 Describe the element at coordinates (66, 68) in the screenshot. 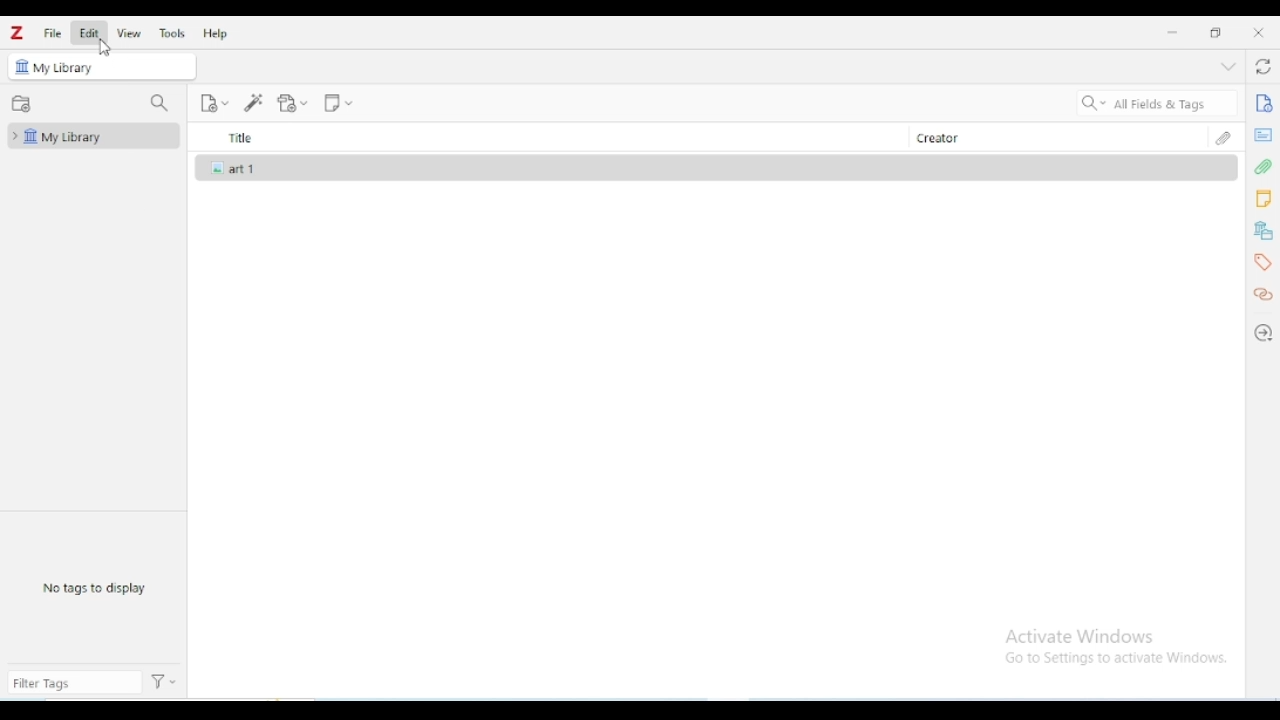

I see `my library` at that location.